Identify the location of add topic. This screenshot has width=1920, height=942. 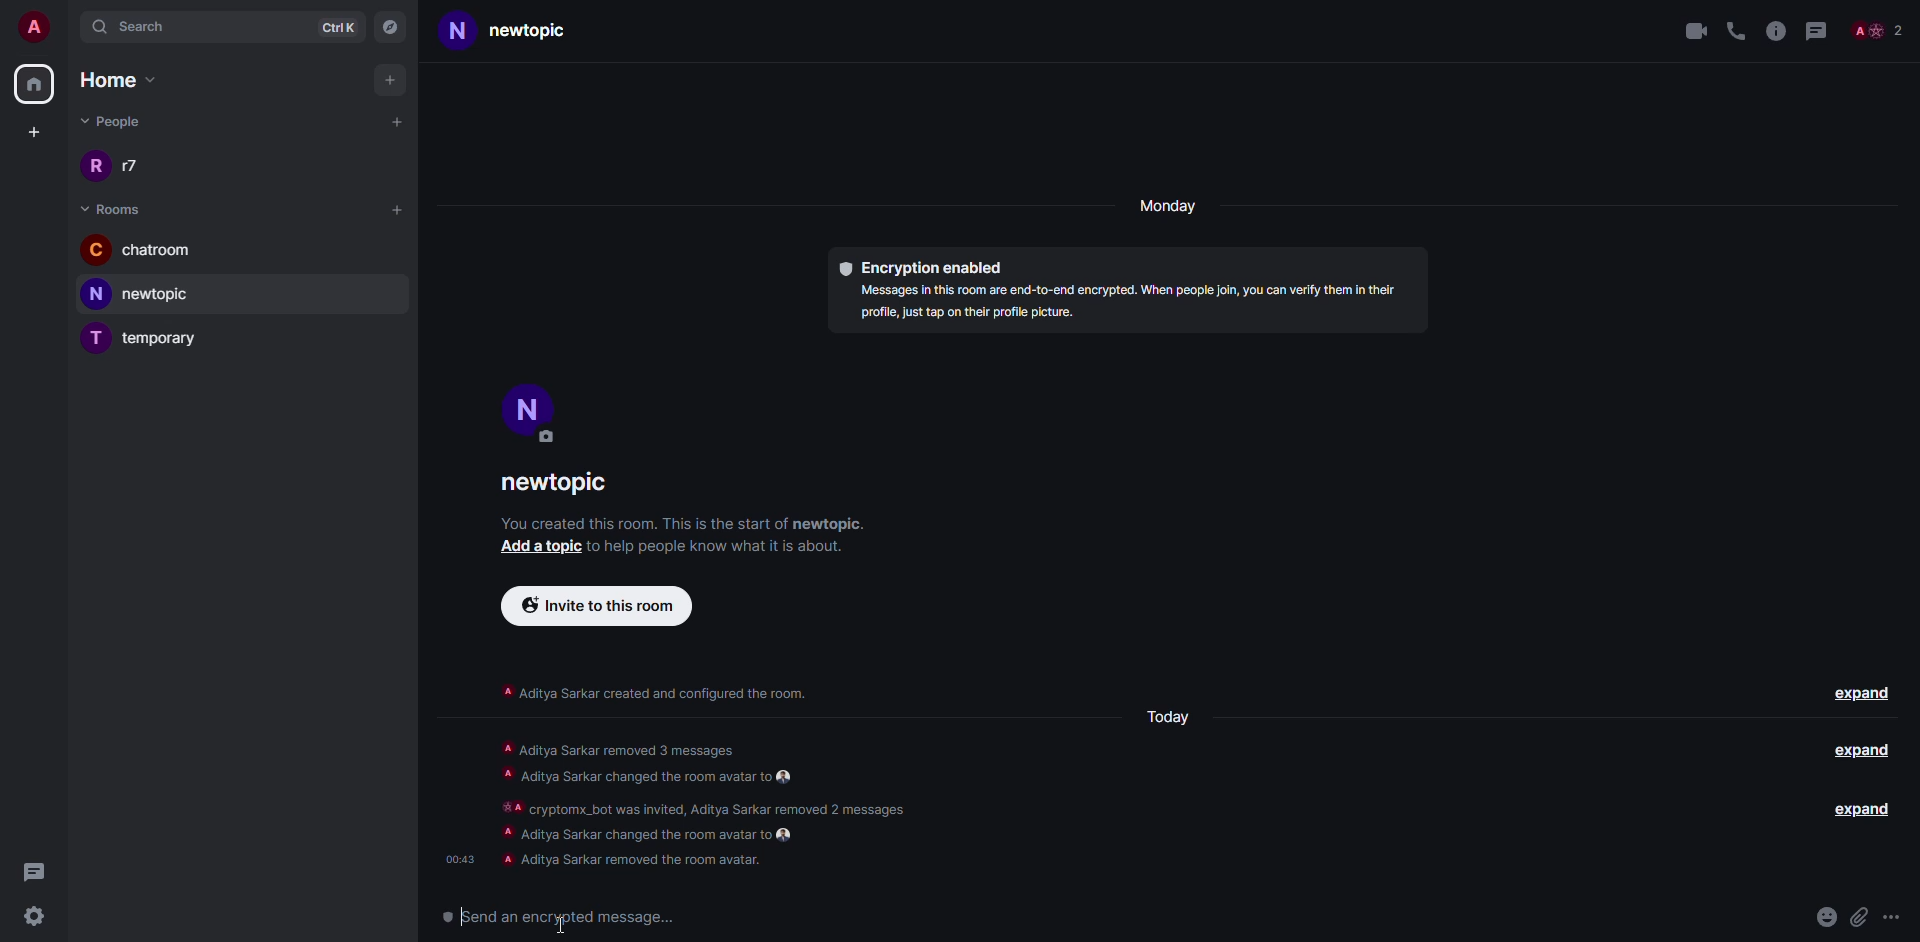
(534, 548).